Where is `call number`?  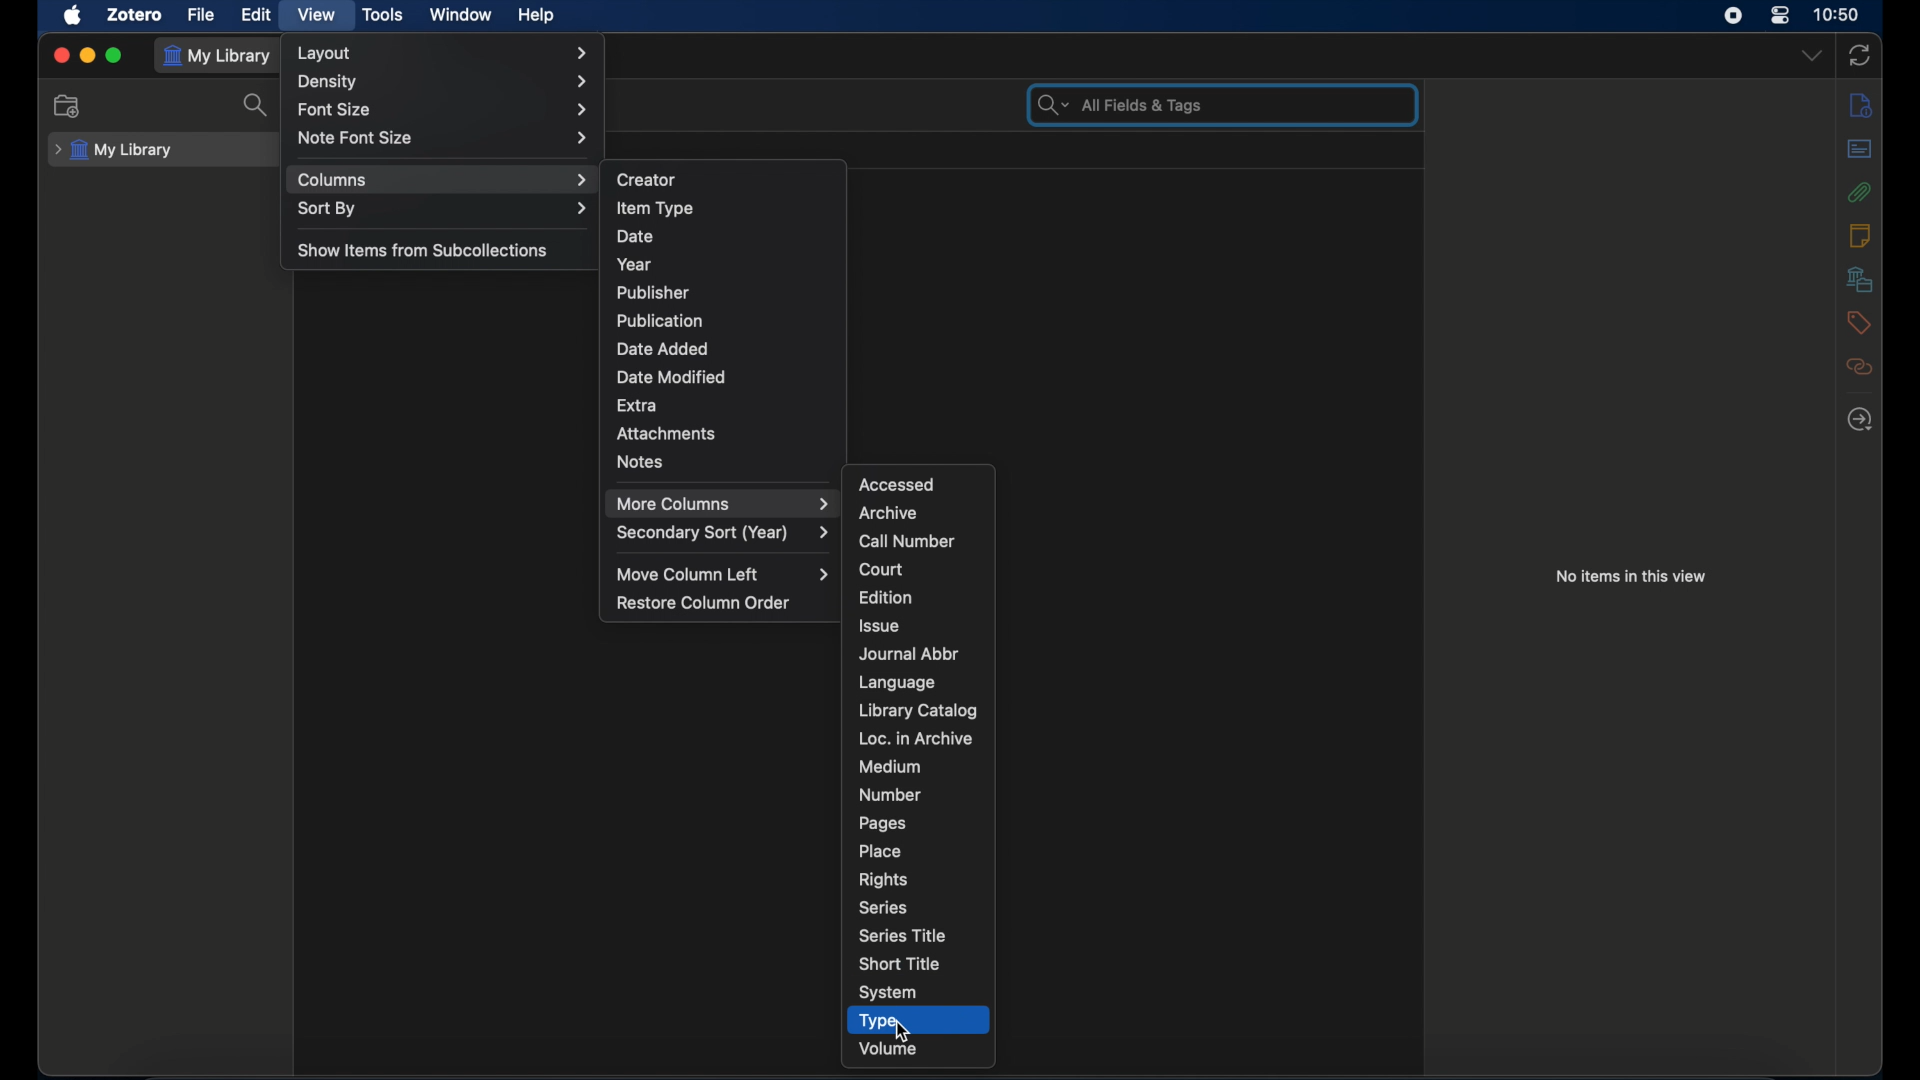
call number is located at coordinates (911, 541).